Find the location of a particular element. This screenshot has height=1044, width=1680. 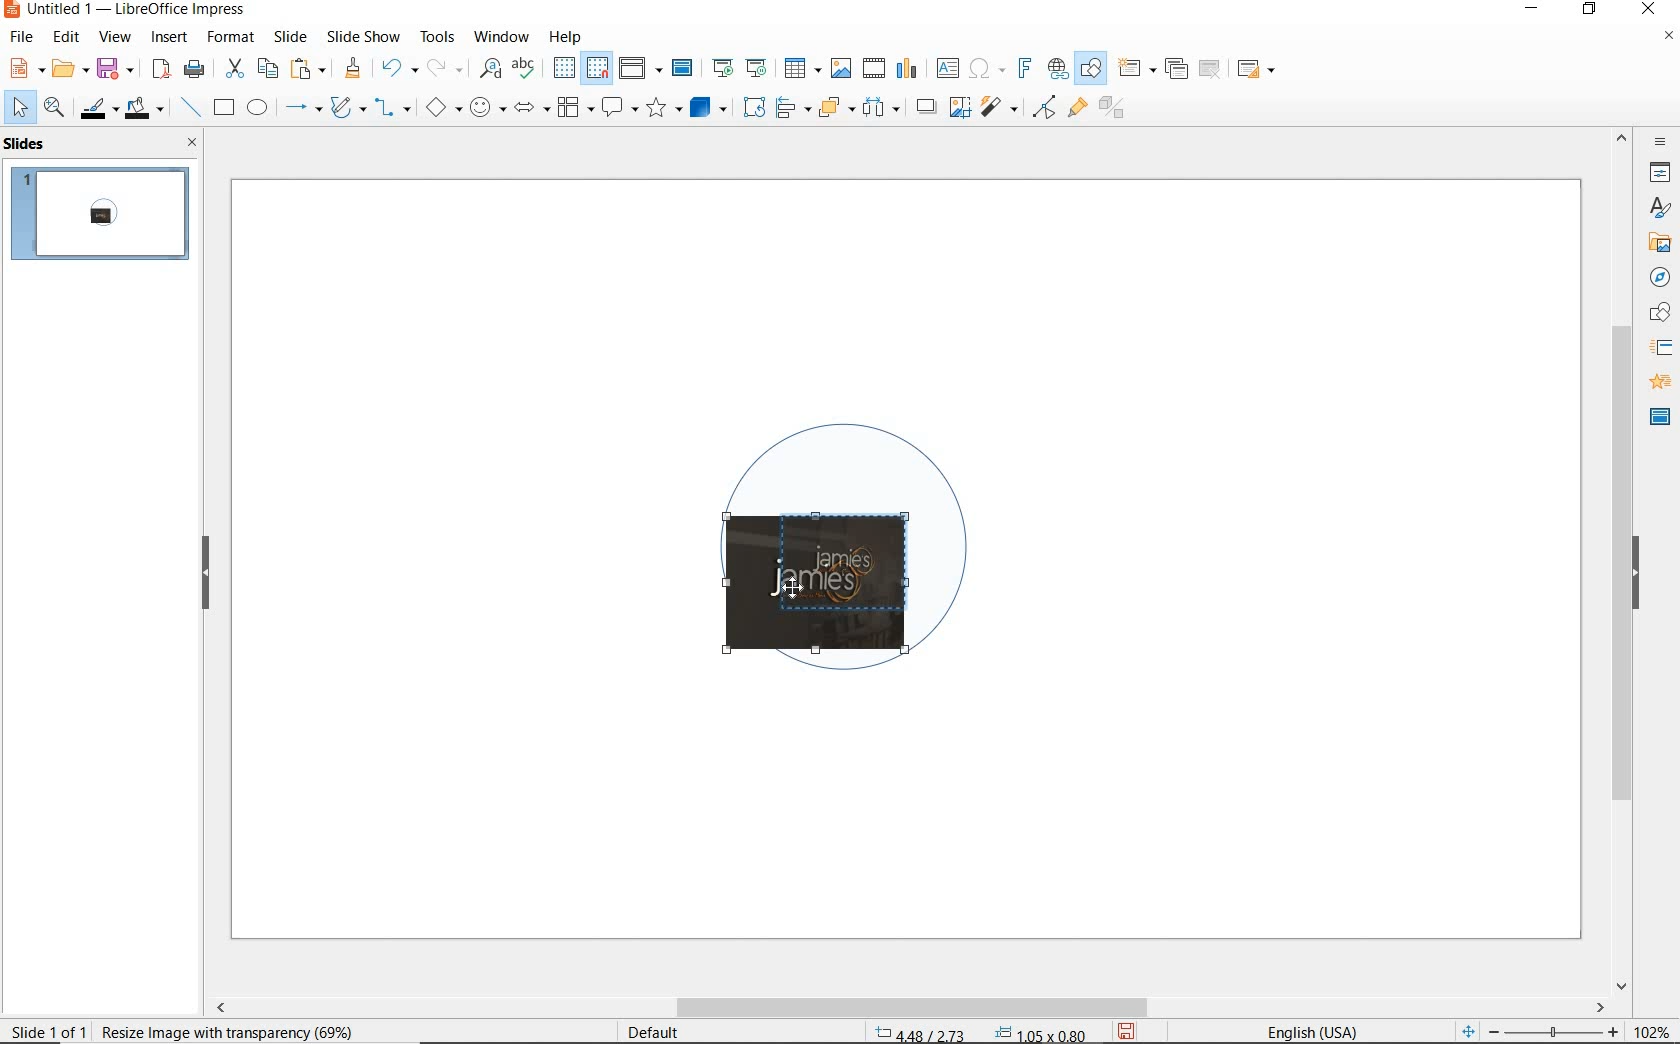

fill color is located at coordinates (147, 109).